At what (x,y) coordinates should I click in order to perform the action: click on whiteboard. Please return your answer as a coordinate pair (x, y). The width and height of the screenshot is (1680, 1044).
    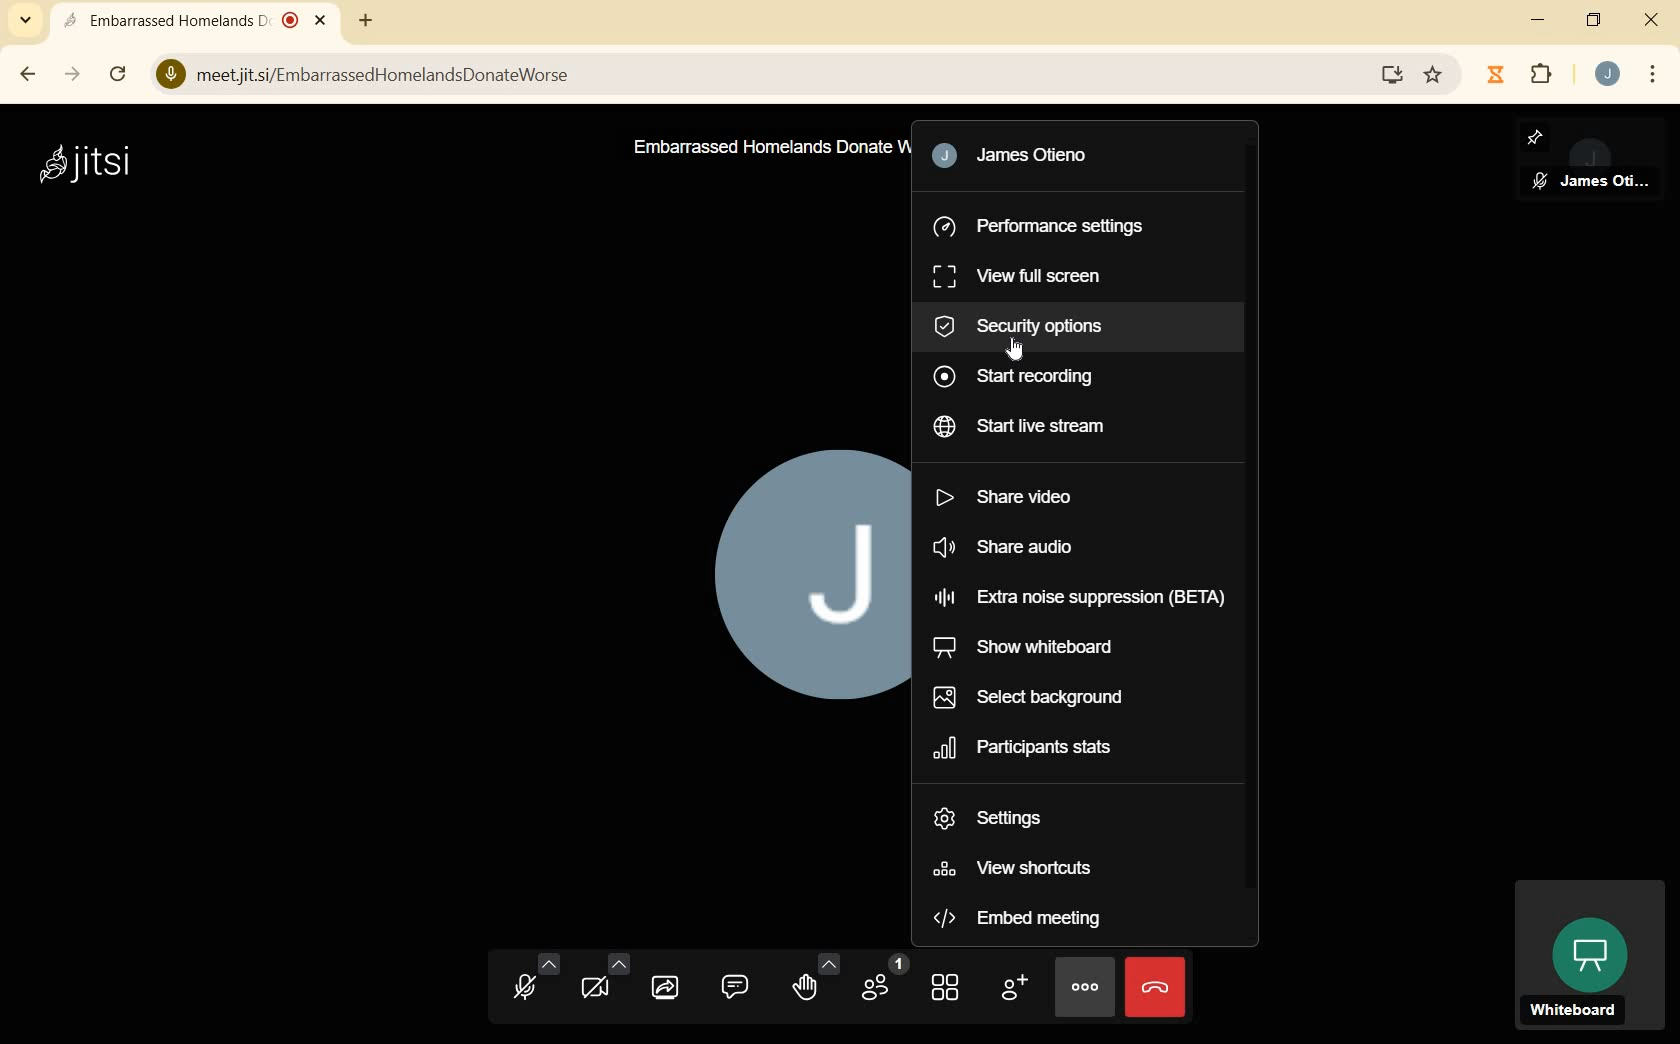
    Looking at the image, I should click on (1588, 958).